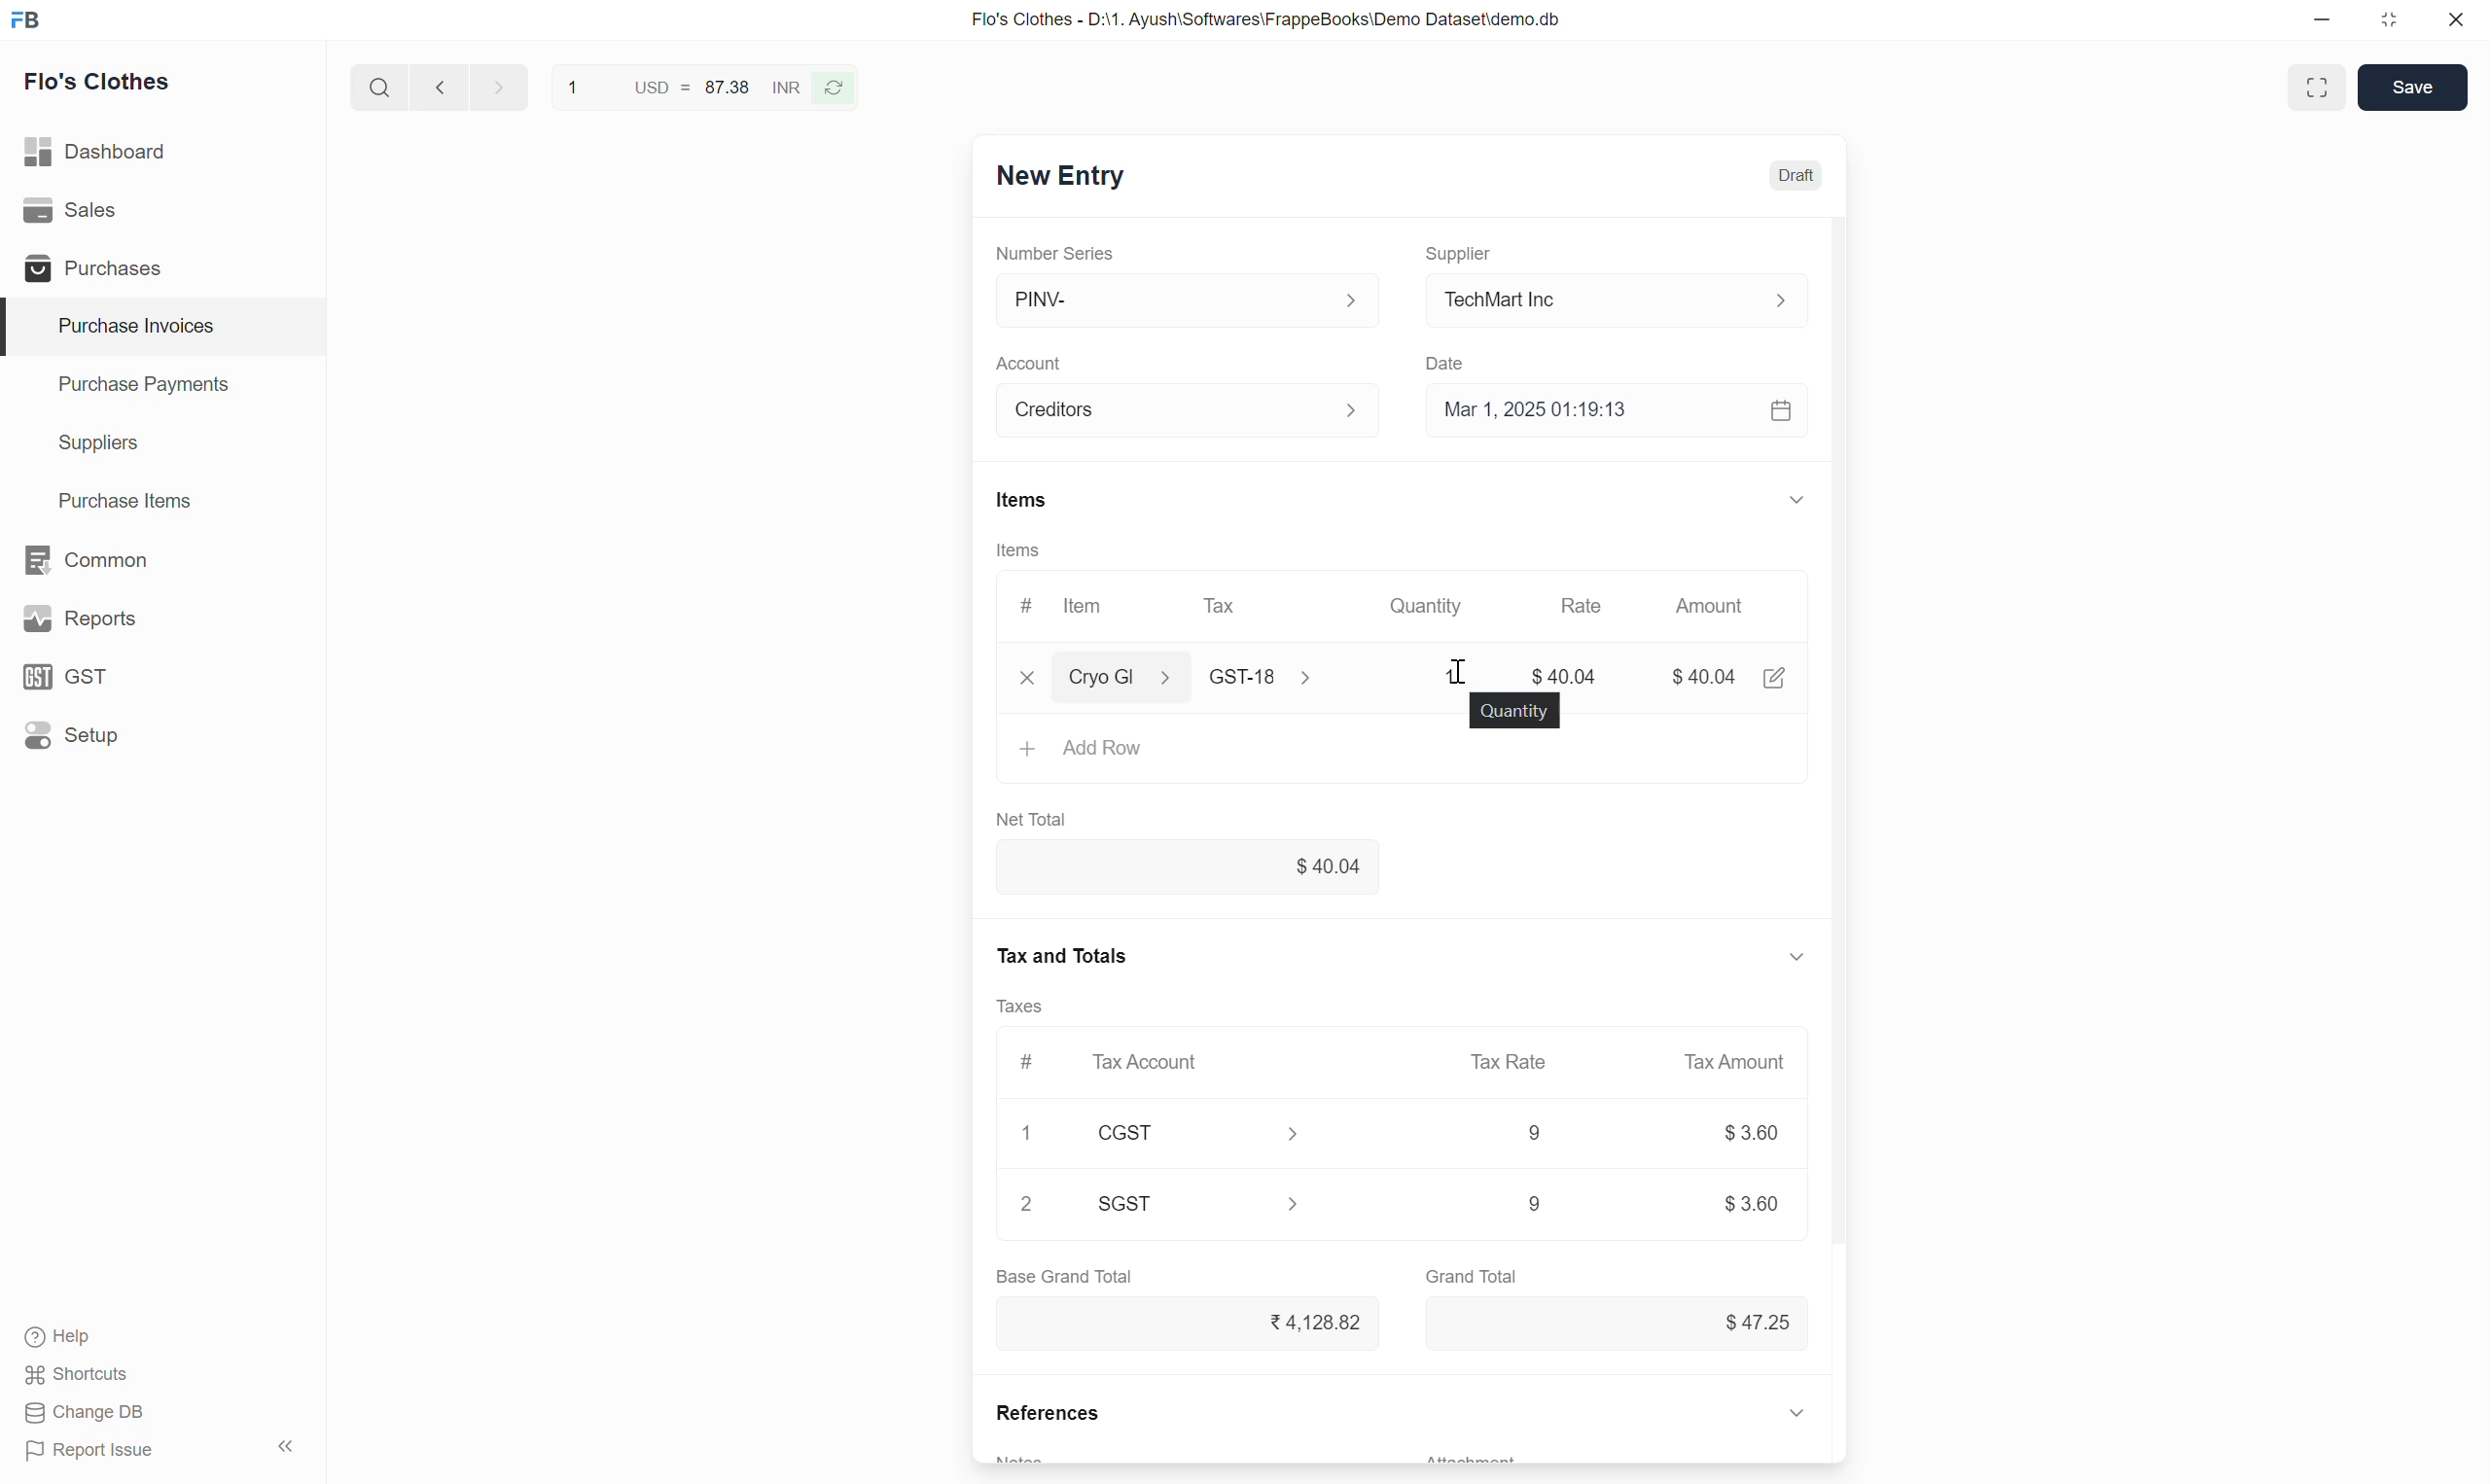 This screenshot has height=1484, width=2490. Describe the element at coordinates (1028, 680) in the screenshot. I see `x` at that location.